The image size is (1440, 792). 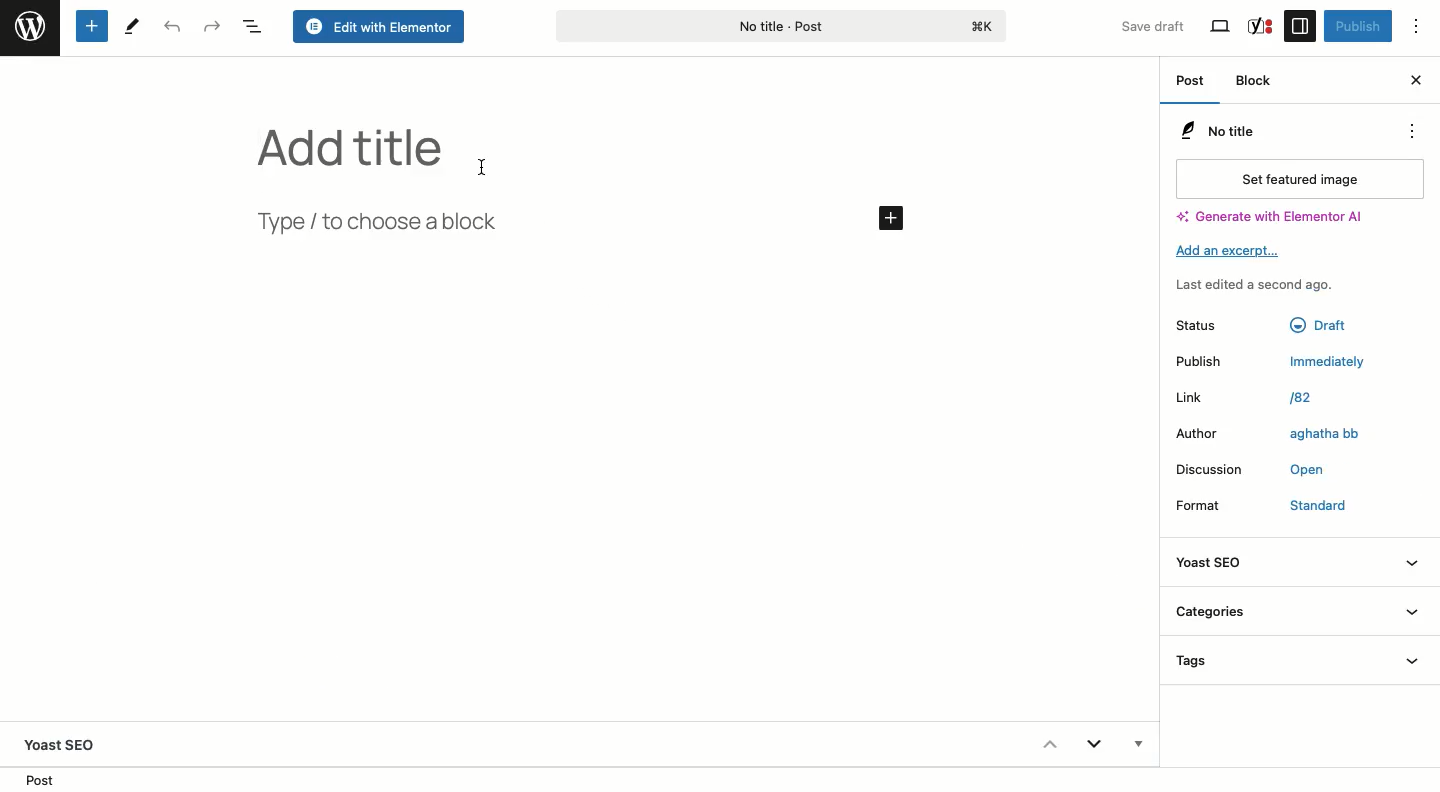 I want to click on Type / to choose a block, so click(x=385, y=222).